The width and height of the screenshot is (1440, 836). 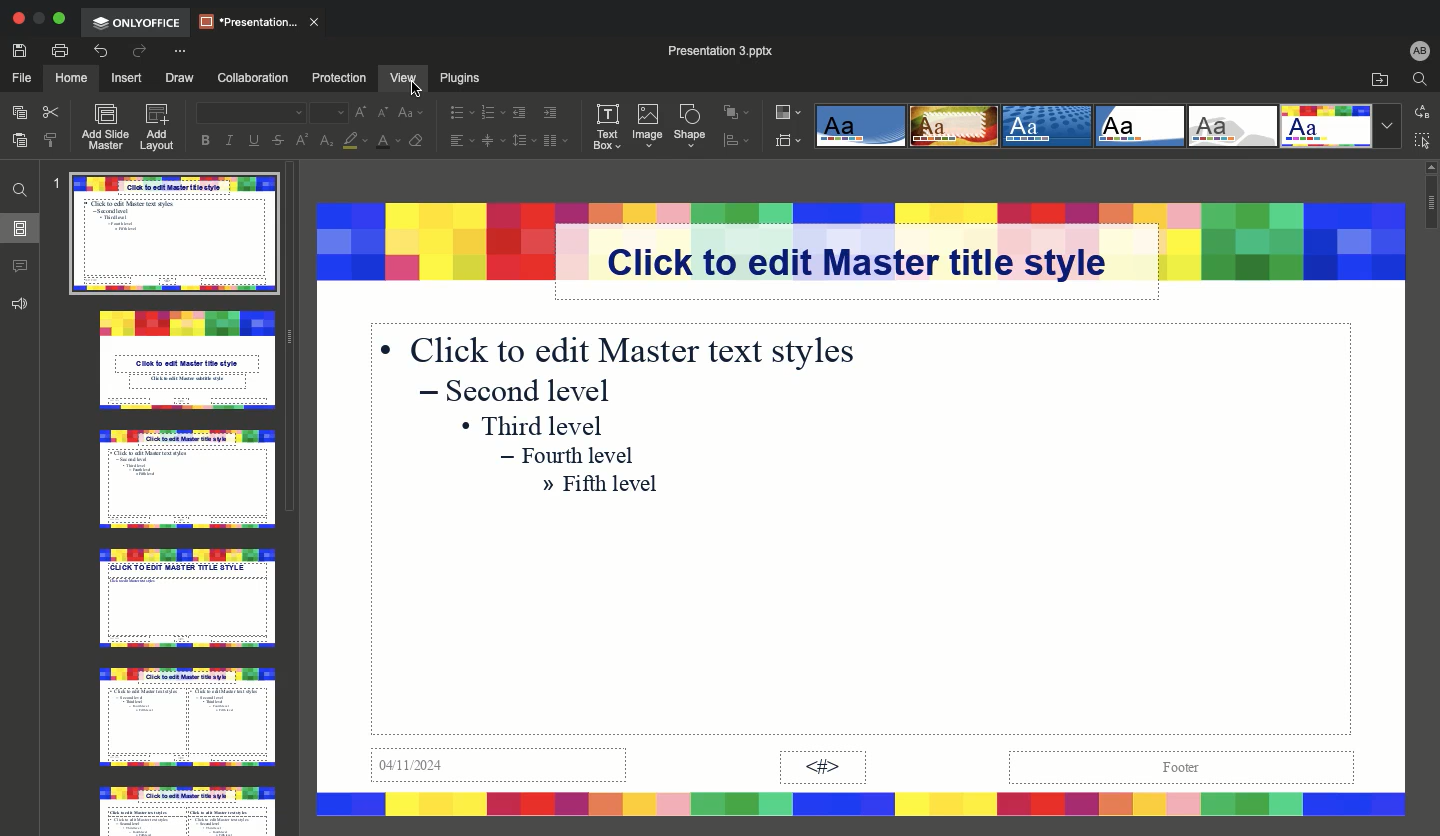 What do you see at coordinates (200, 140) in the screenshot?
I see `Bold` at bounding box center [200, 140].